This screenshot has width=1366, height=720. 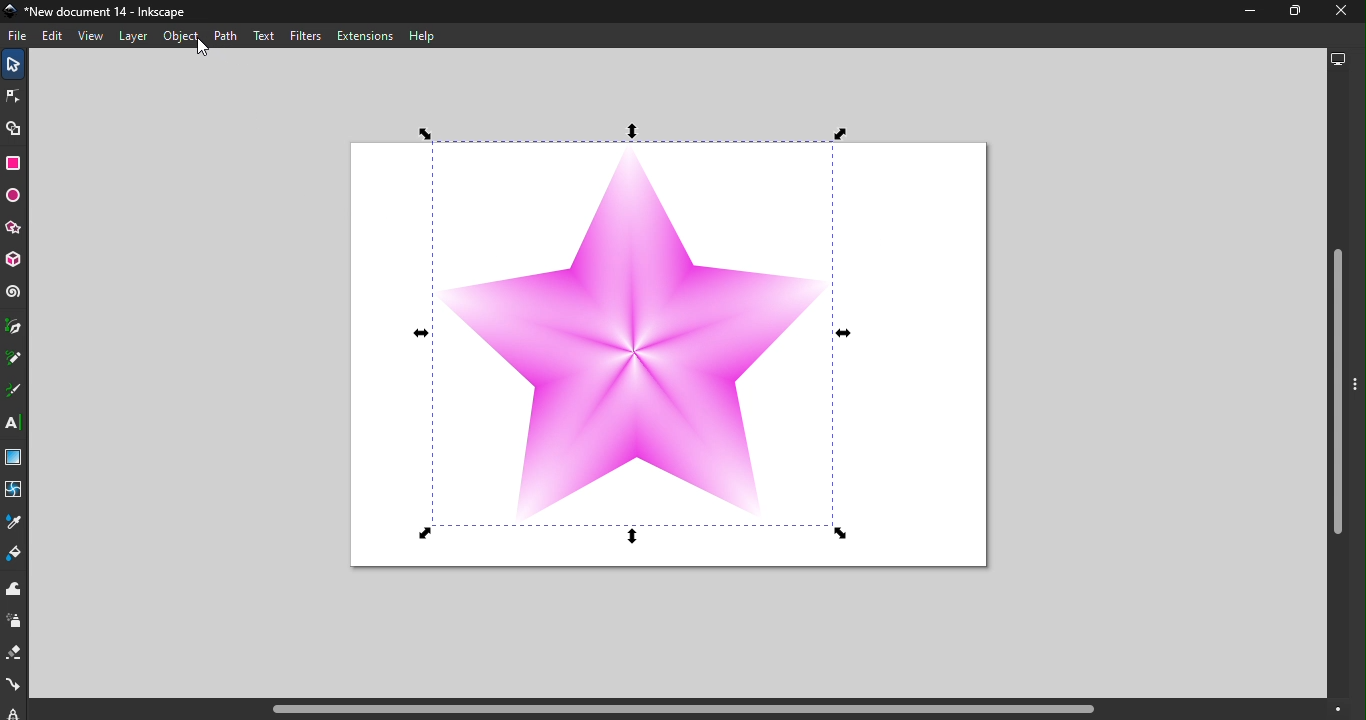 I want to click on toggle command panel, so click(x=1357, y=387).